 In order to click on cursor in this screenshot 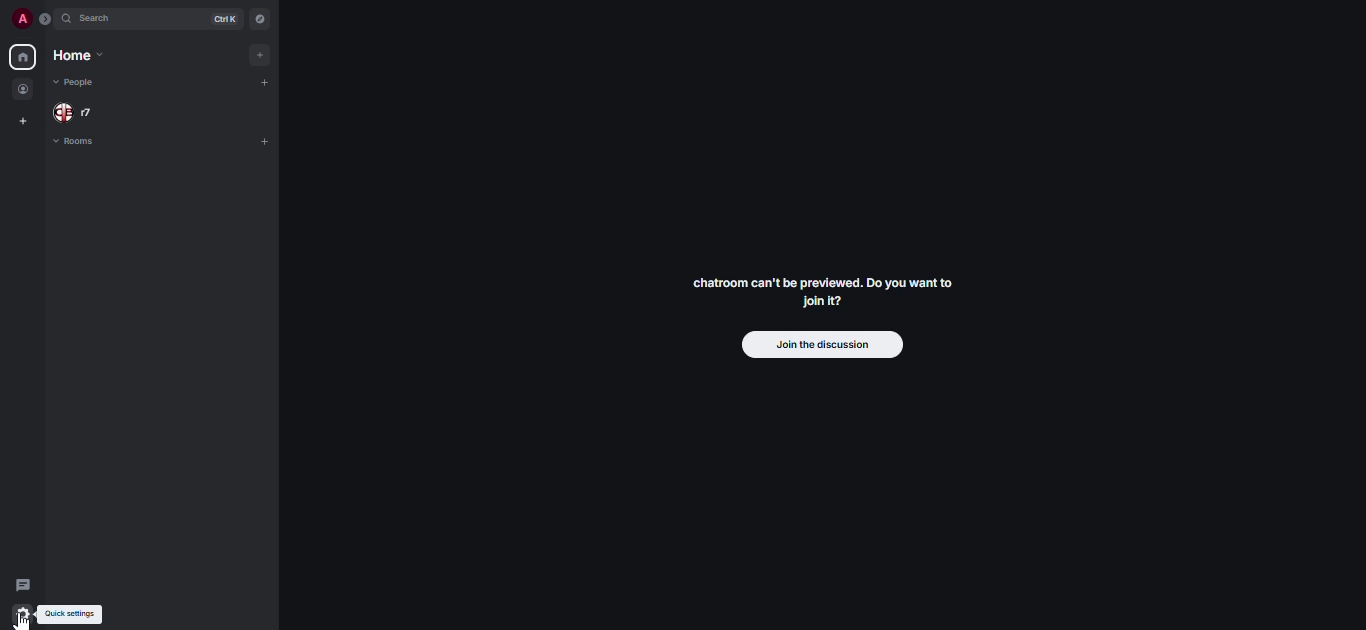, I will do `click(24, 620)`.